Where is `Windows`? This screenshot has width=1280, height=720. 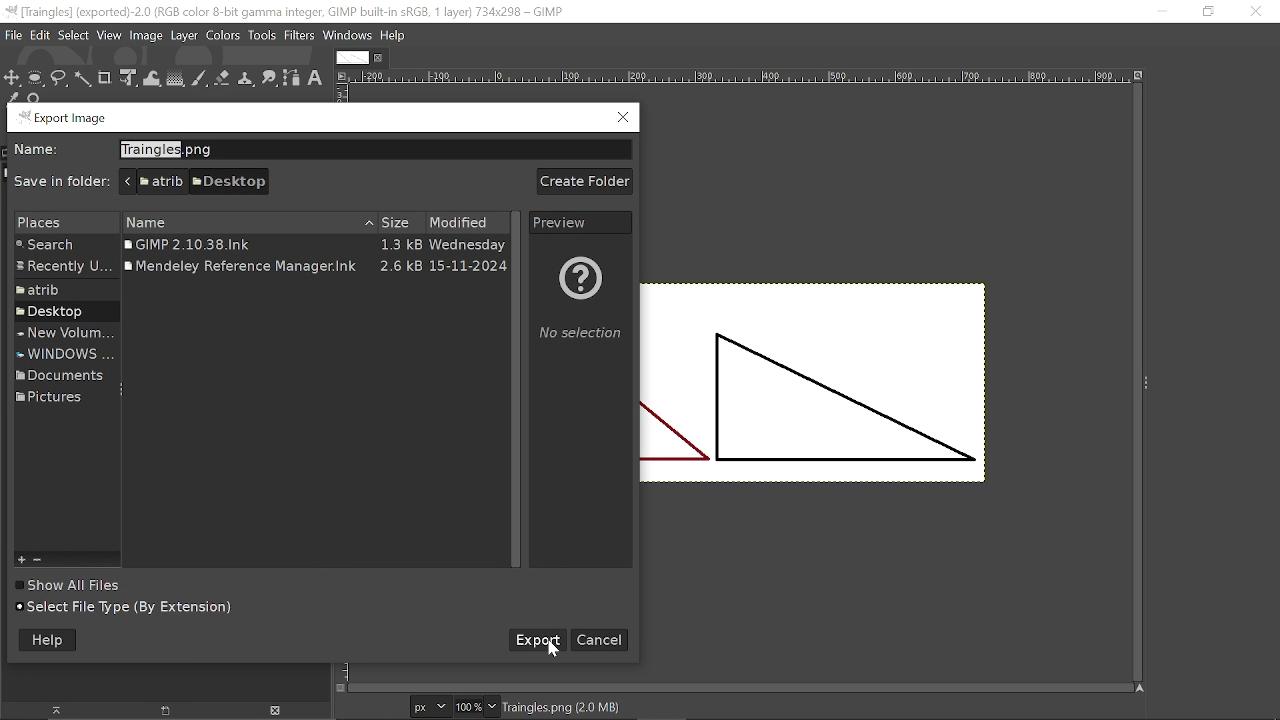 Windows is located at coordinates (348, 37).